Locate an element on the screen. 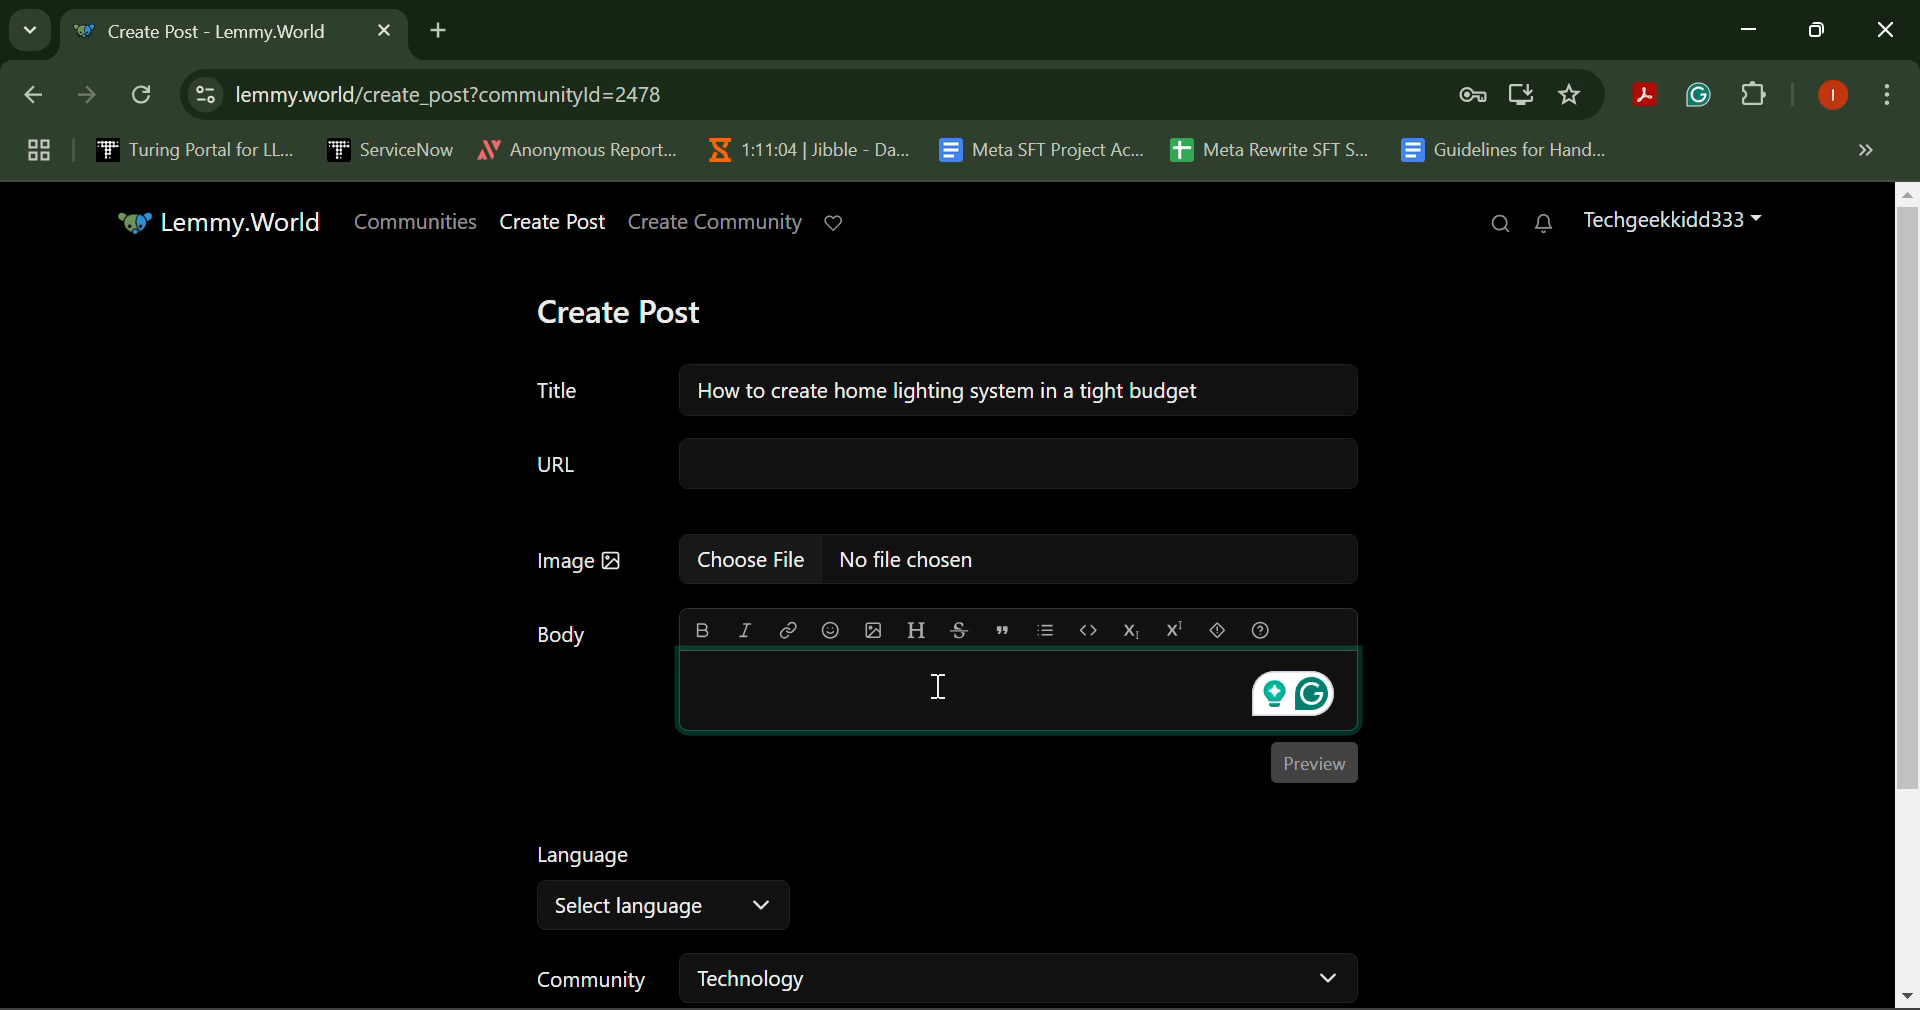  Group Tabs is located at coordinates (38, 149).